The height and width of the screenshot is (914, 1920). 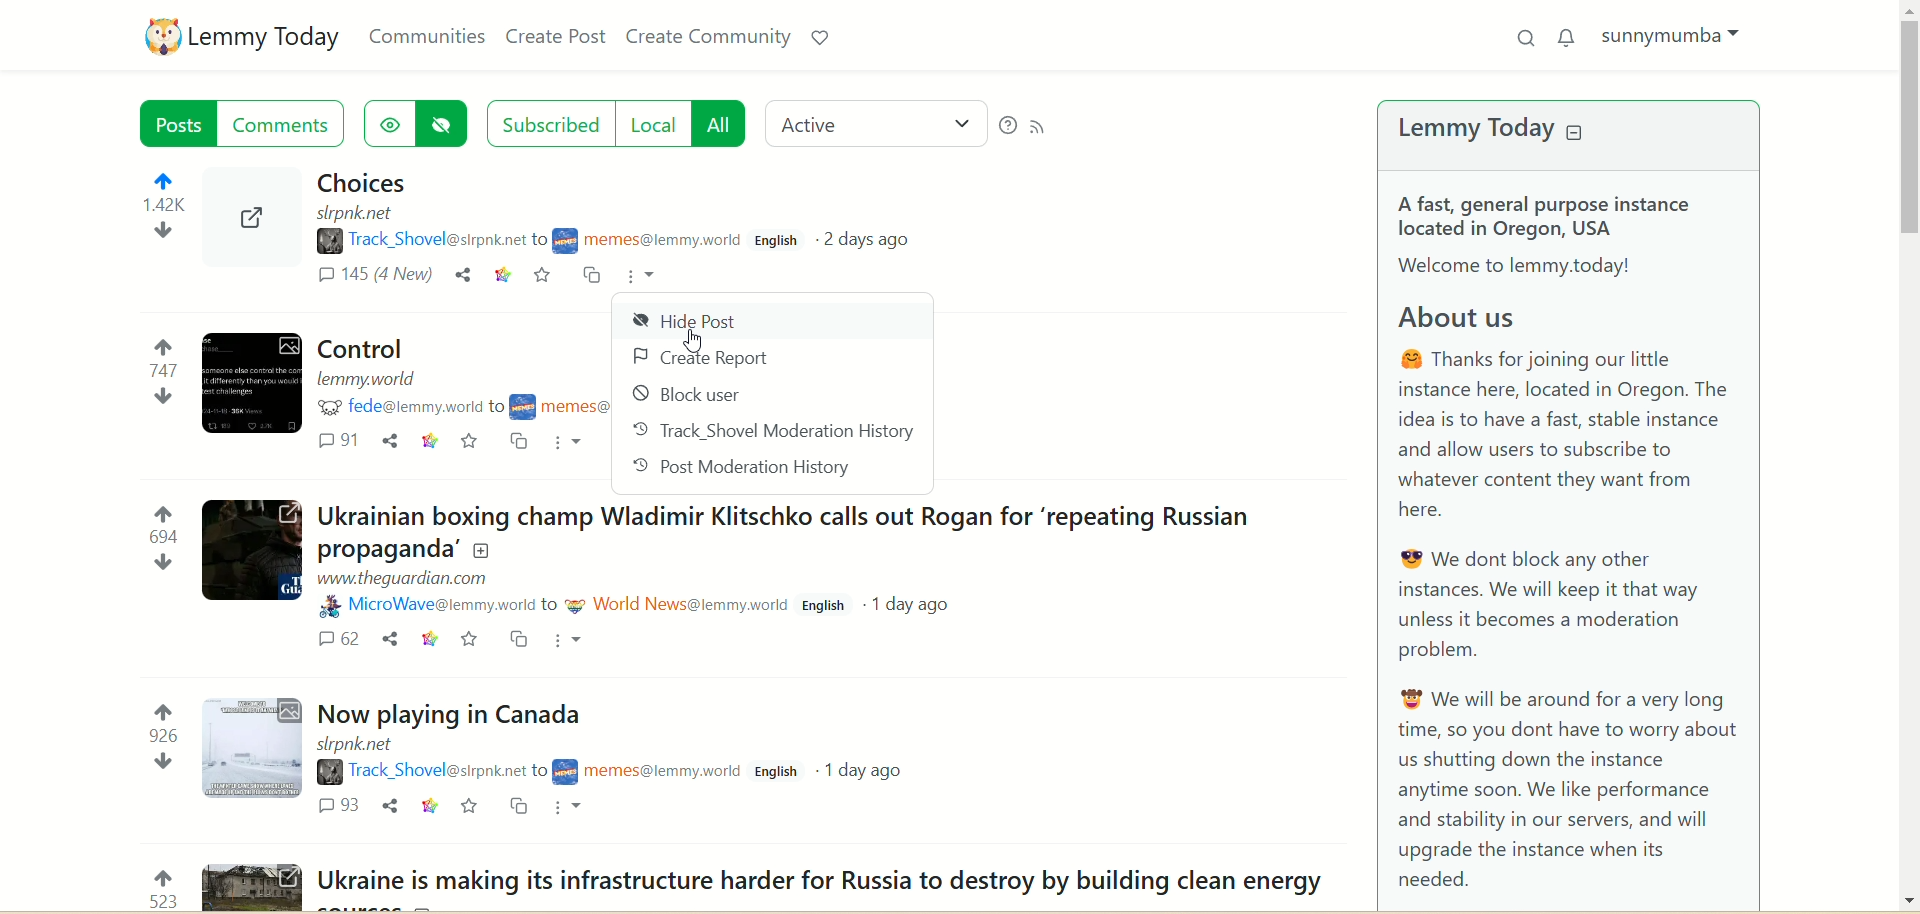 What do you see at coordinates (692, 341) in the screenshot?
I see `pointer(clicked hide post)` at bounding box center [692, 341].